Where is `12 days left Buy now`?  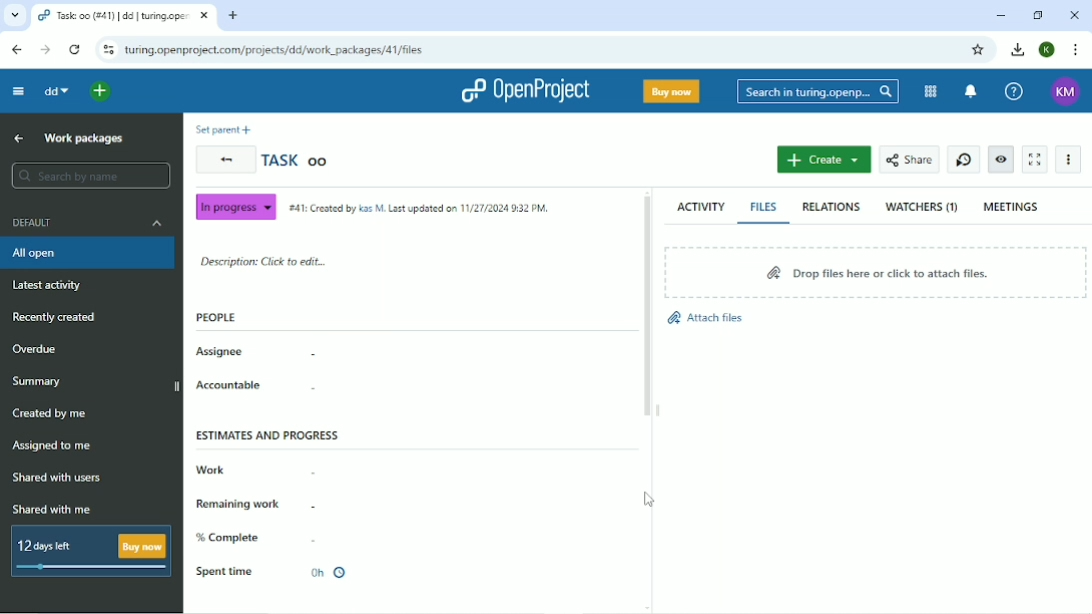
12 days left Buy now is located at coordinates (87, 550).